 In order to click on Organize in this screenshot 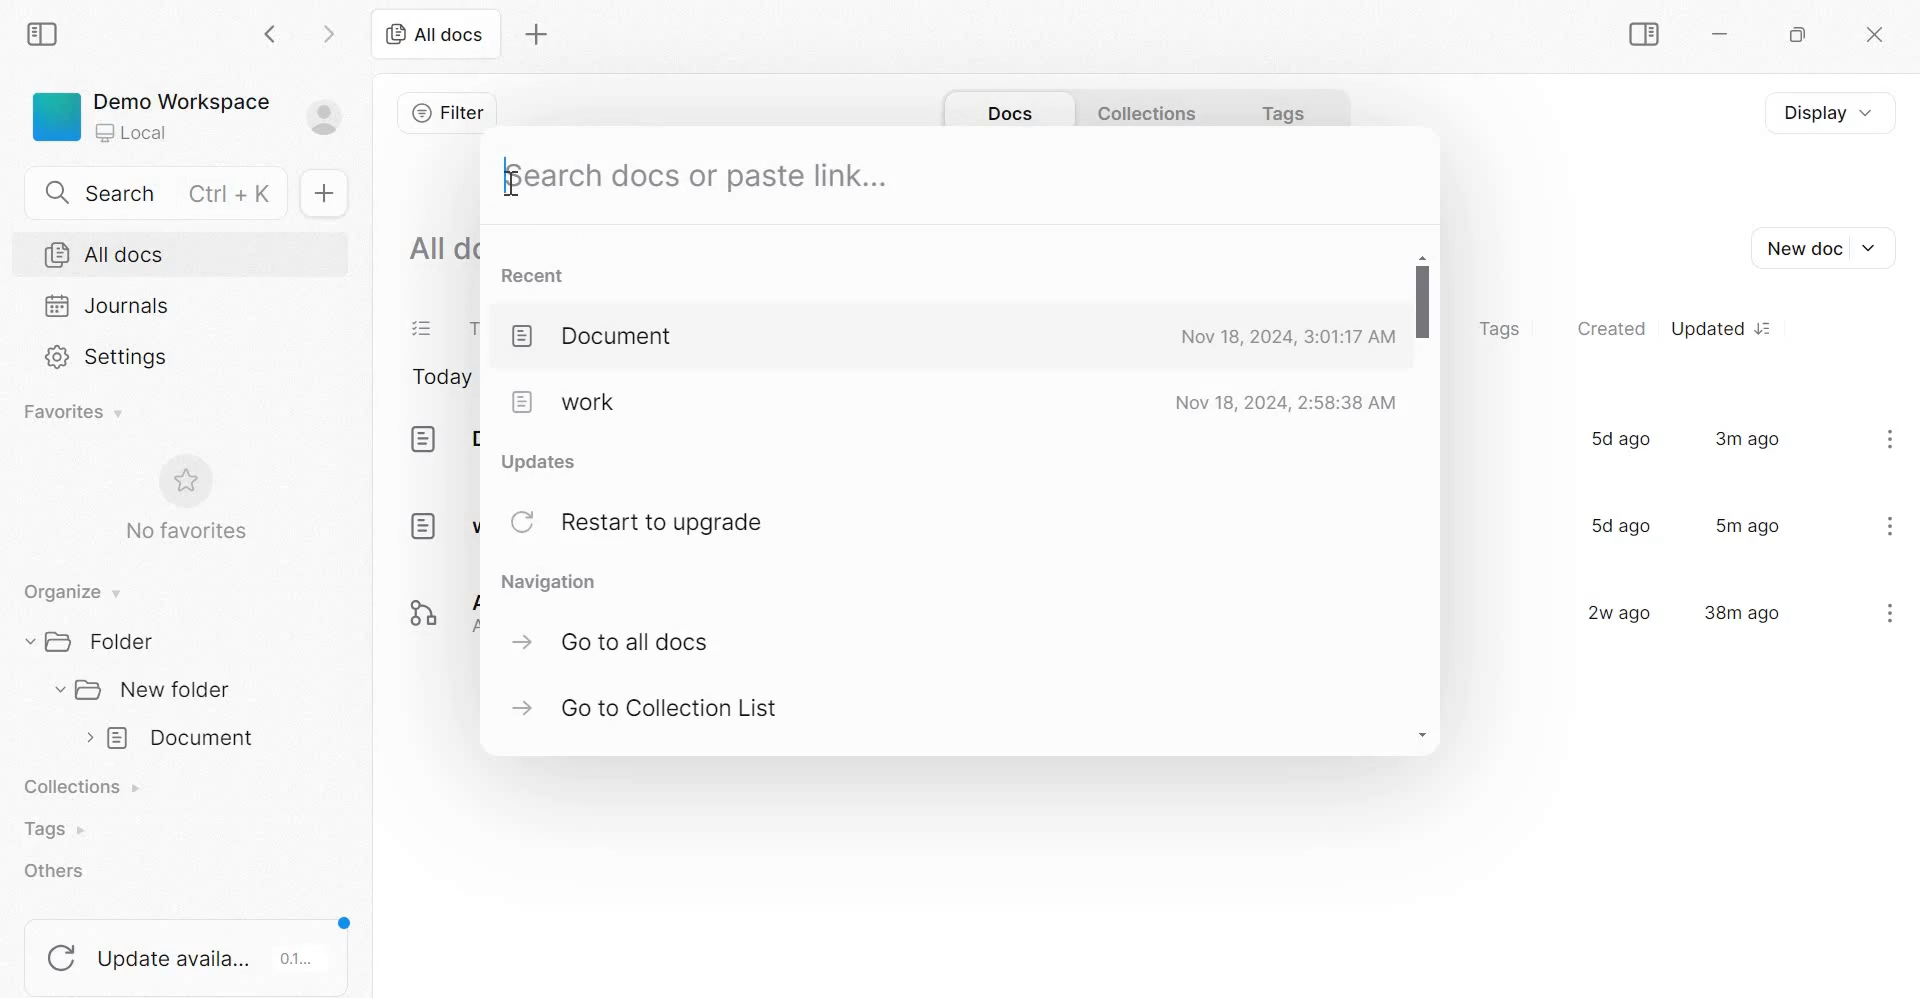, I will do `click(68, 593)`.